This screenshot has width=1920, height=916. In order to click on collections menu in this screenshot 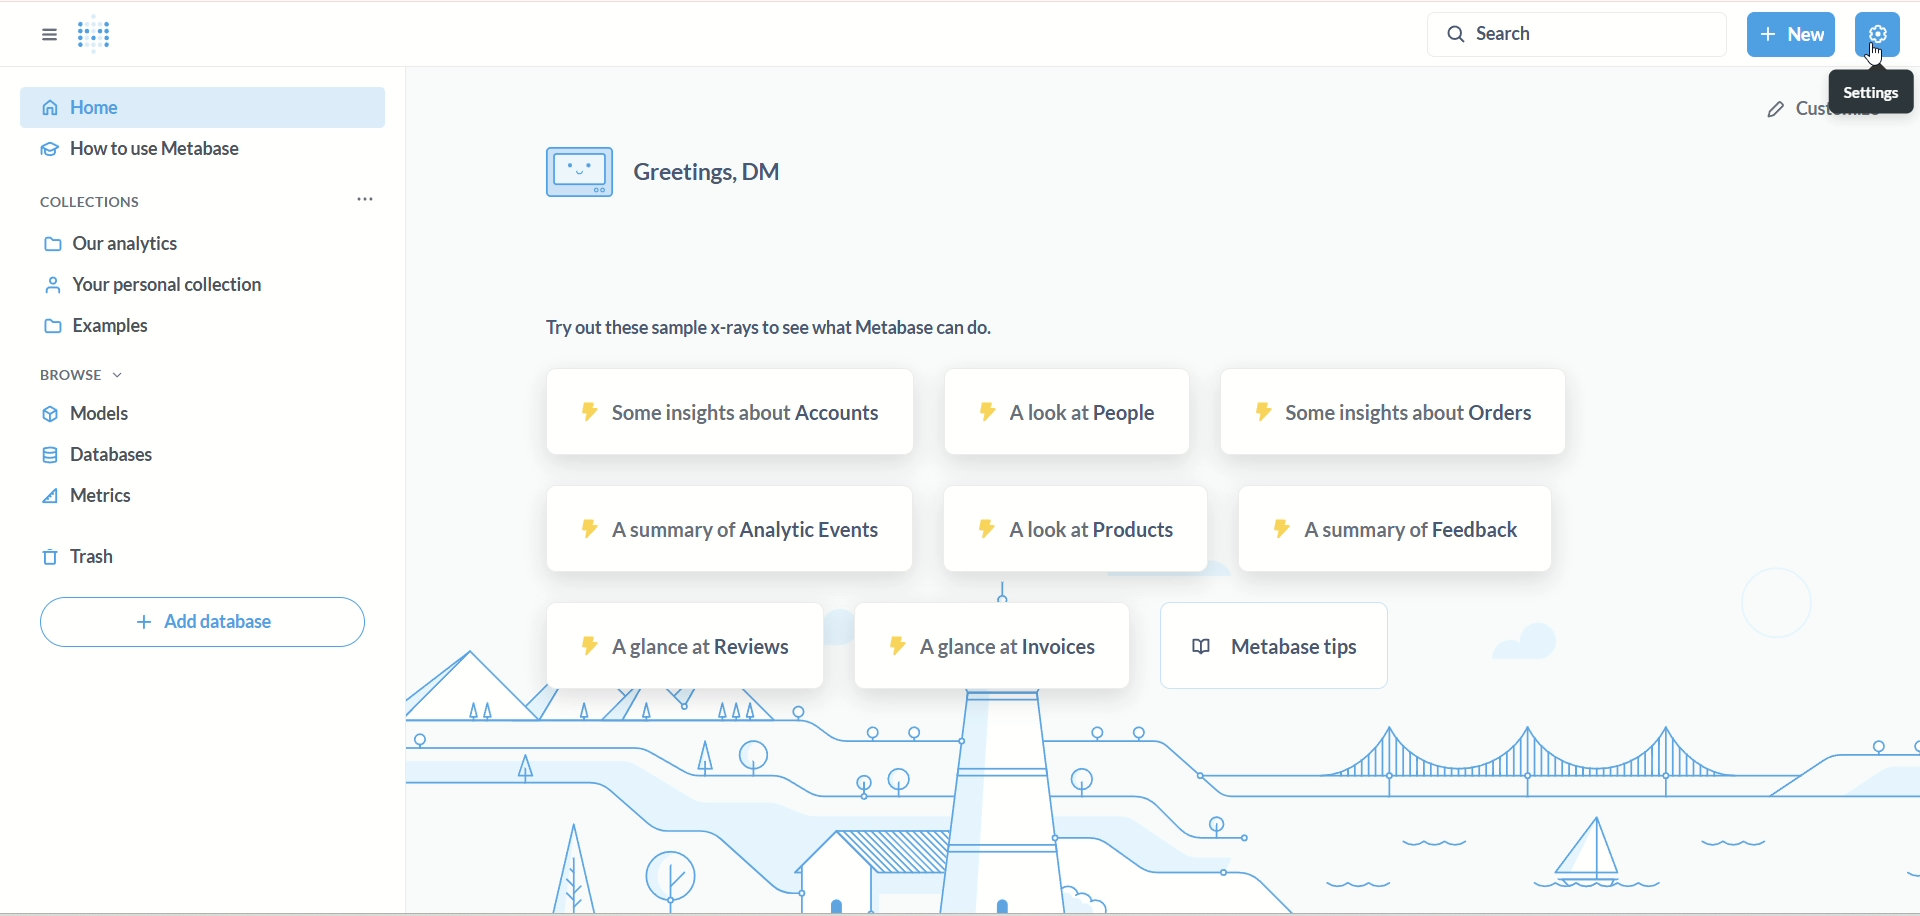, I will do `click(365, 200)`.